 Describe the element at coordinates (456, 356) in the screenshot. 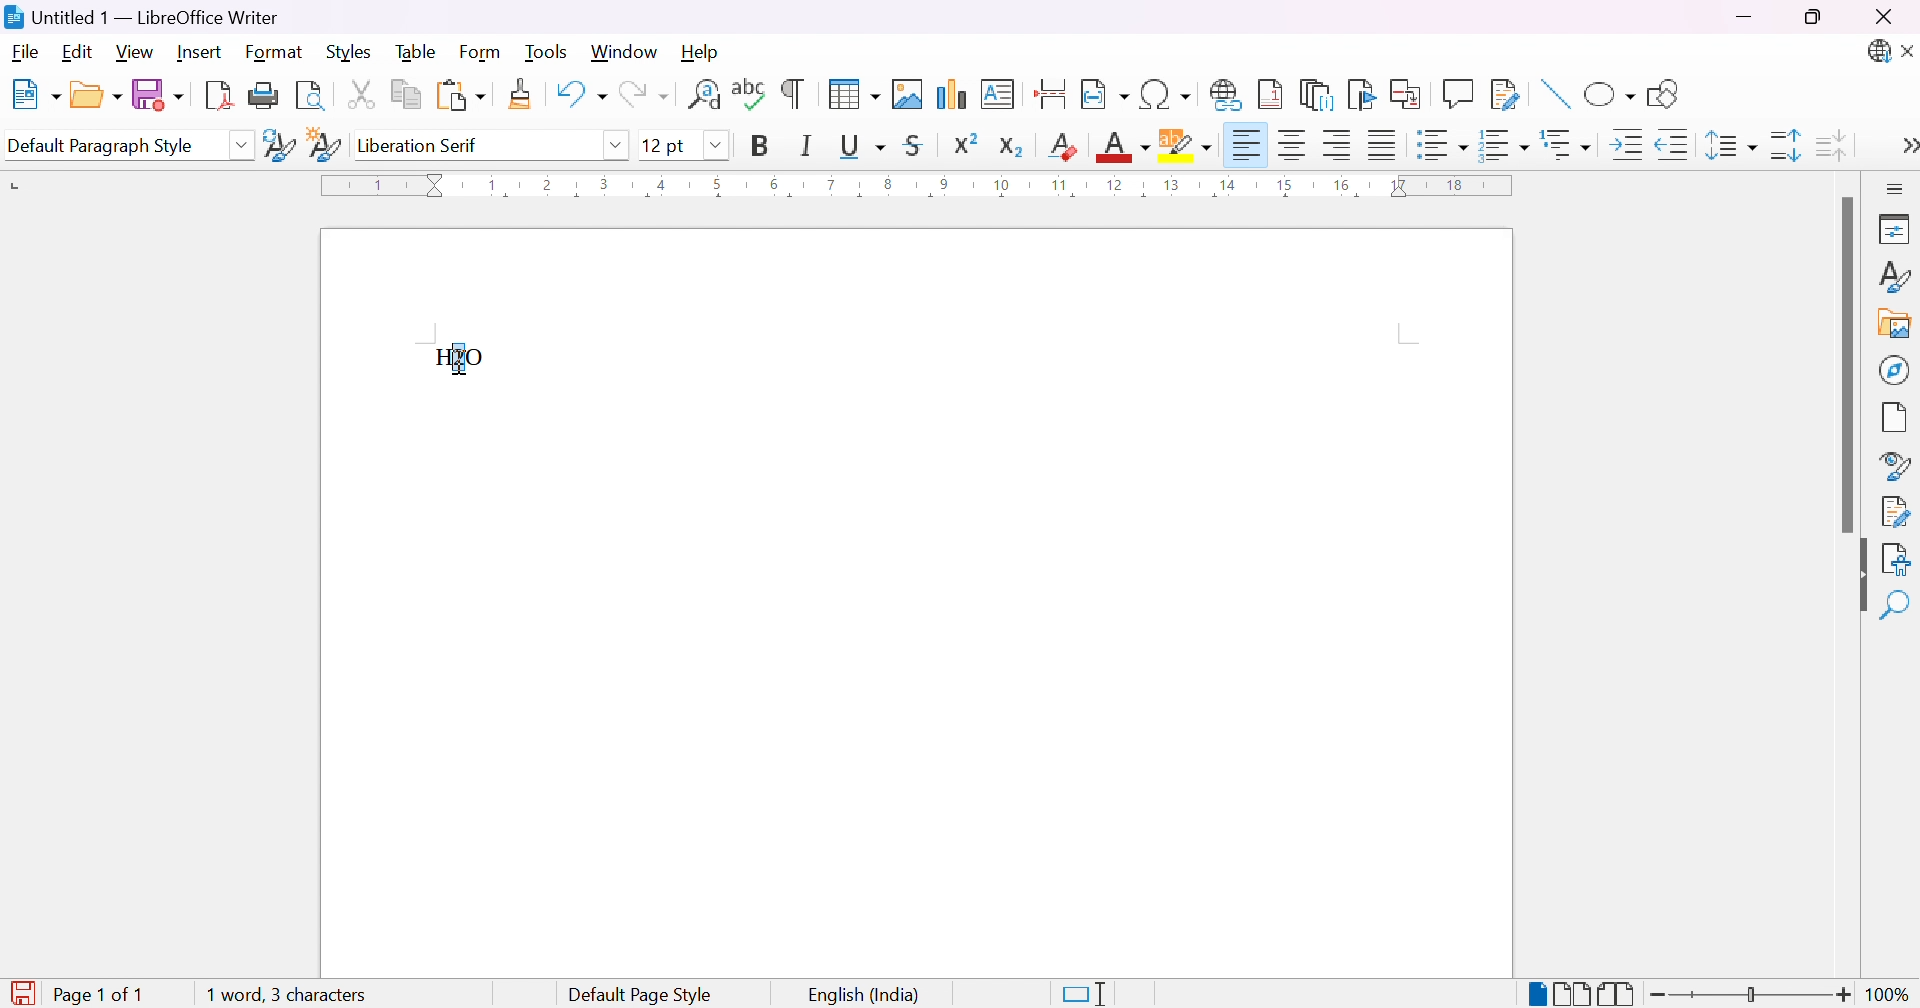

I see `Cursor` at that location.